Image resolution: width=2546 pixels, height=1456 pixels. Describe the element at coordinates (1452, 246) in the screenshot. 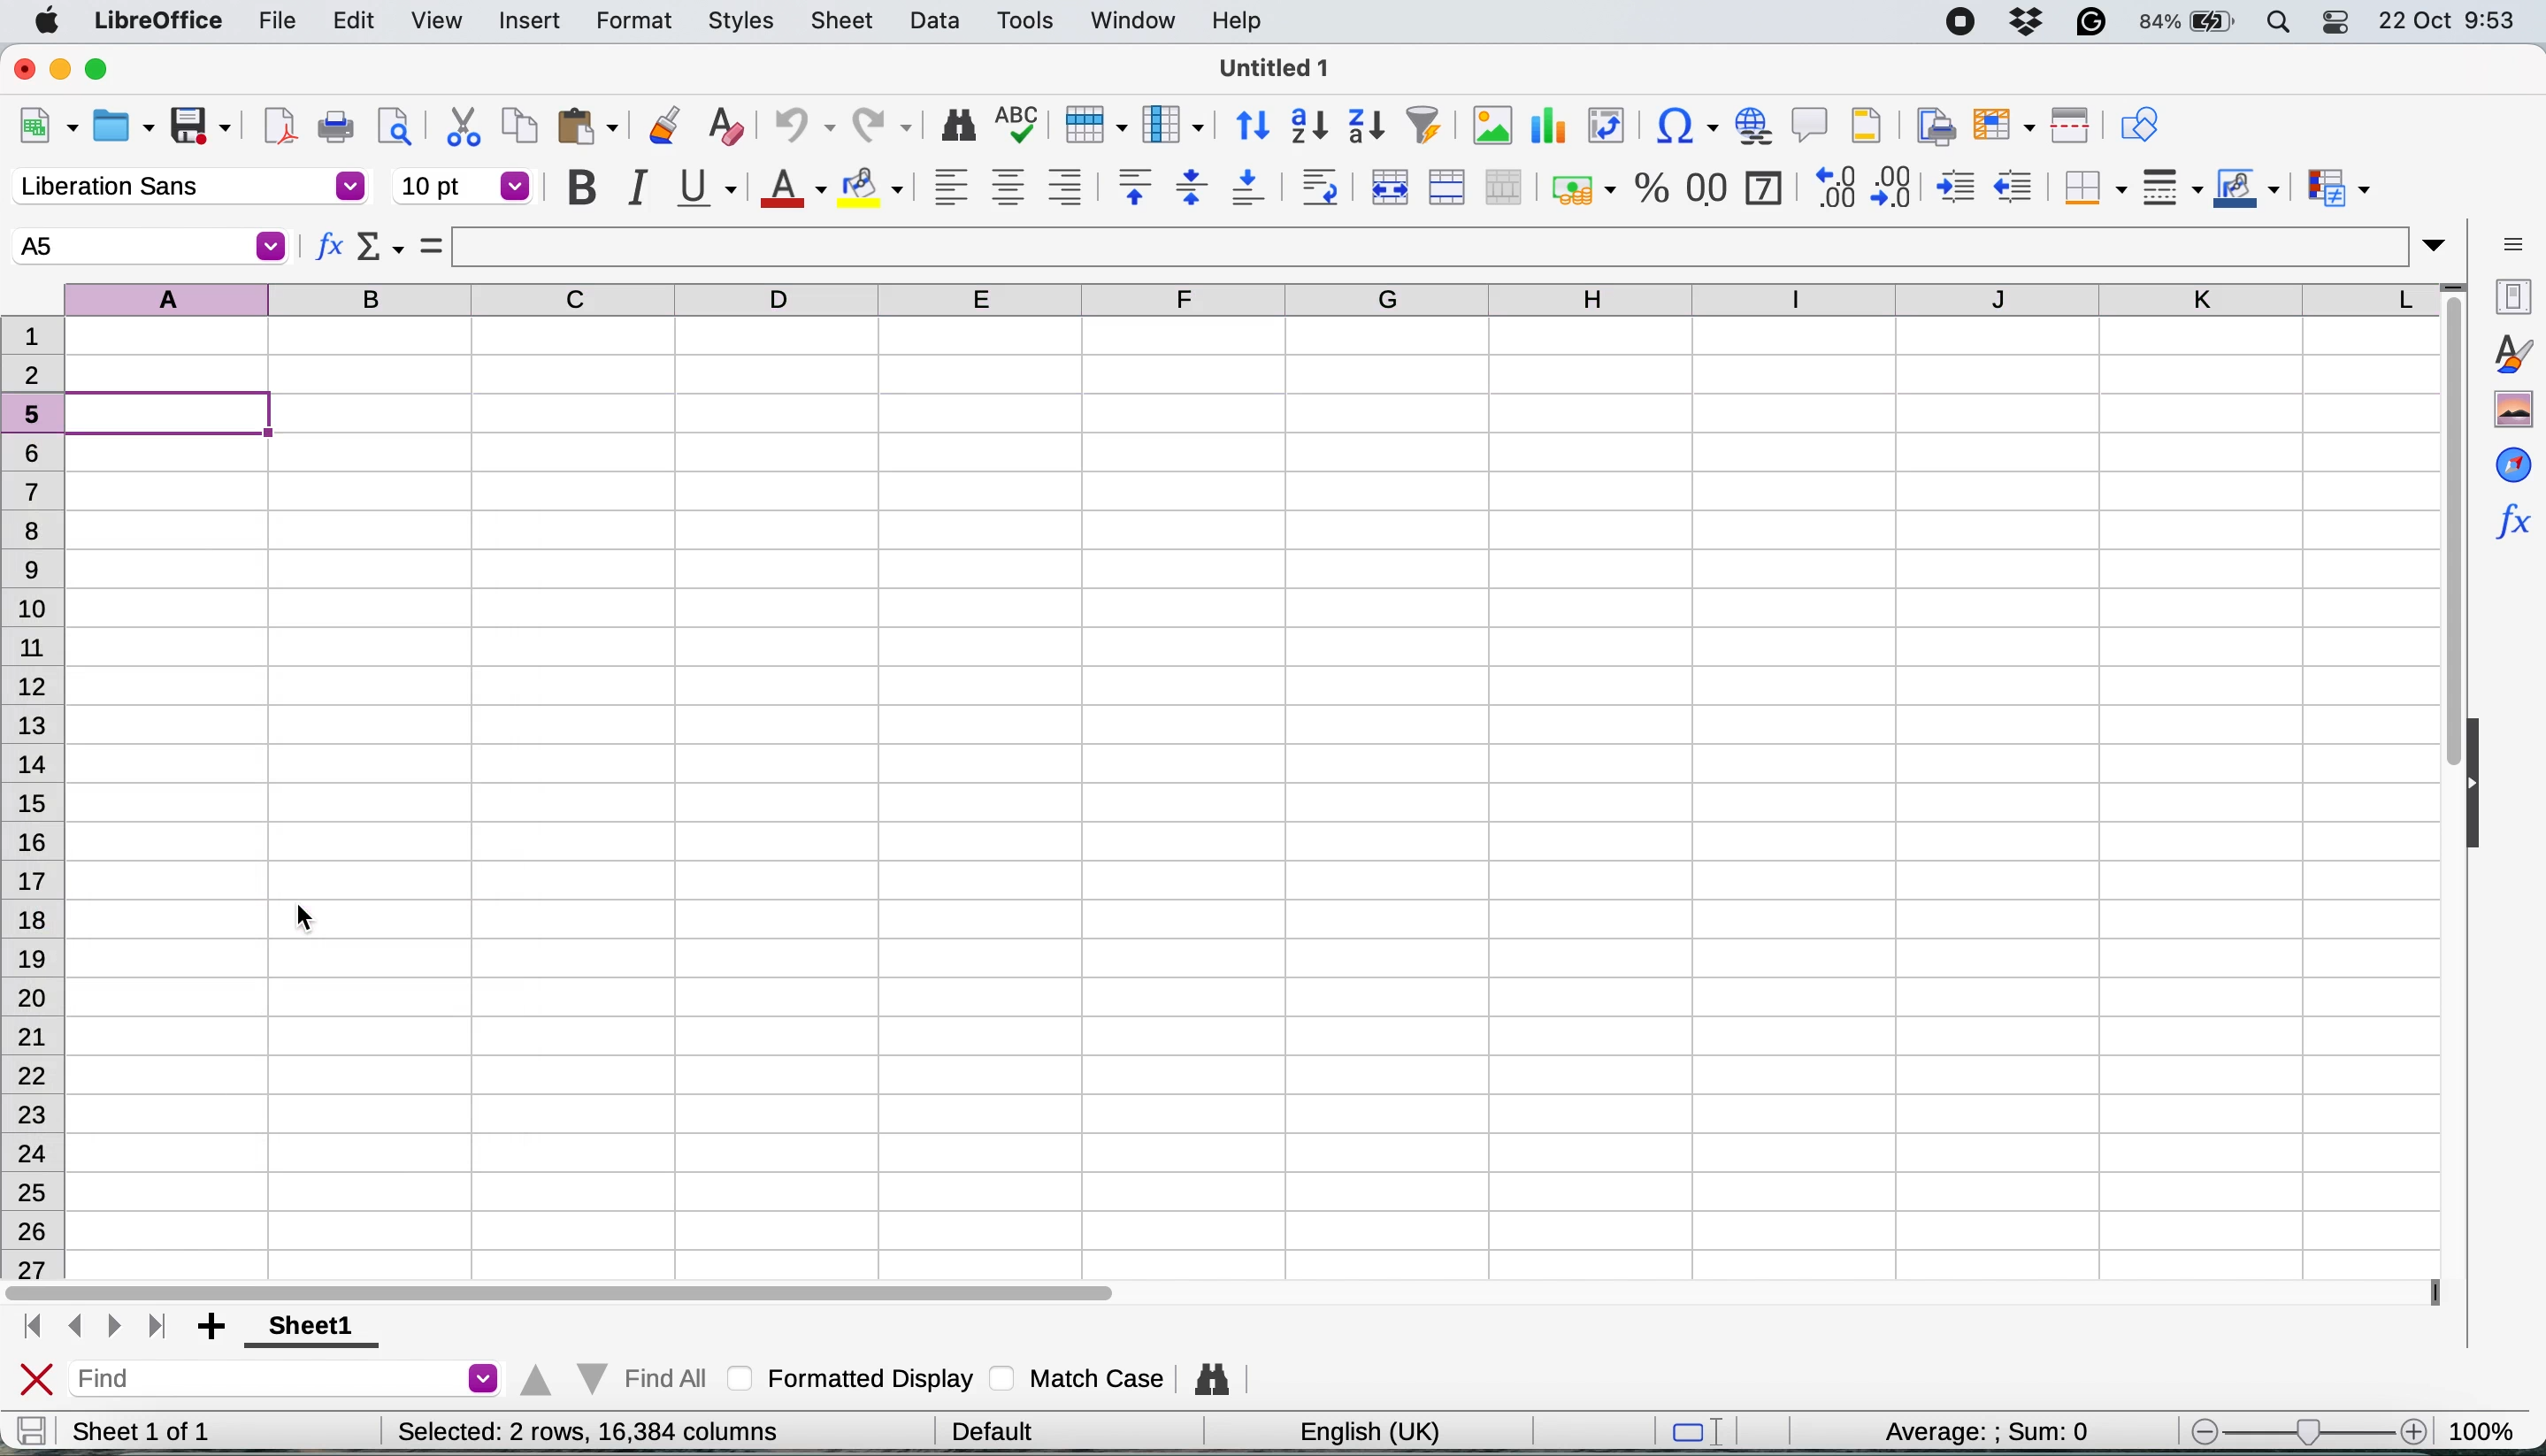

I see `formula bar` at that location.